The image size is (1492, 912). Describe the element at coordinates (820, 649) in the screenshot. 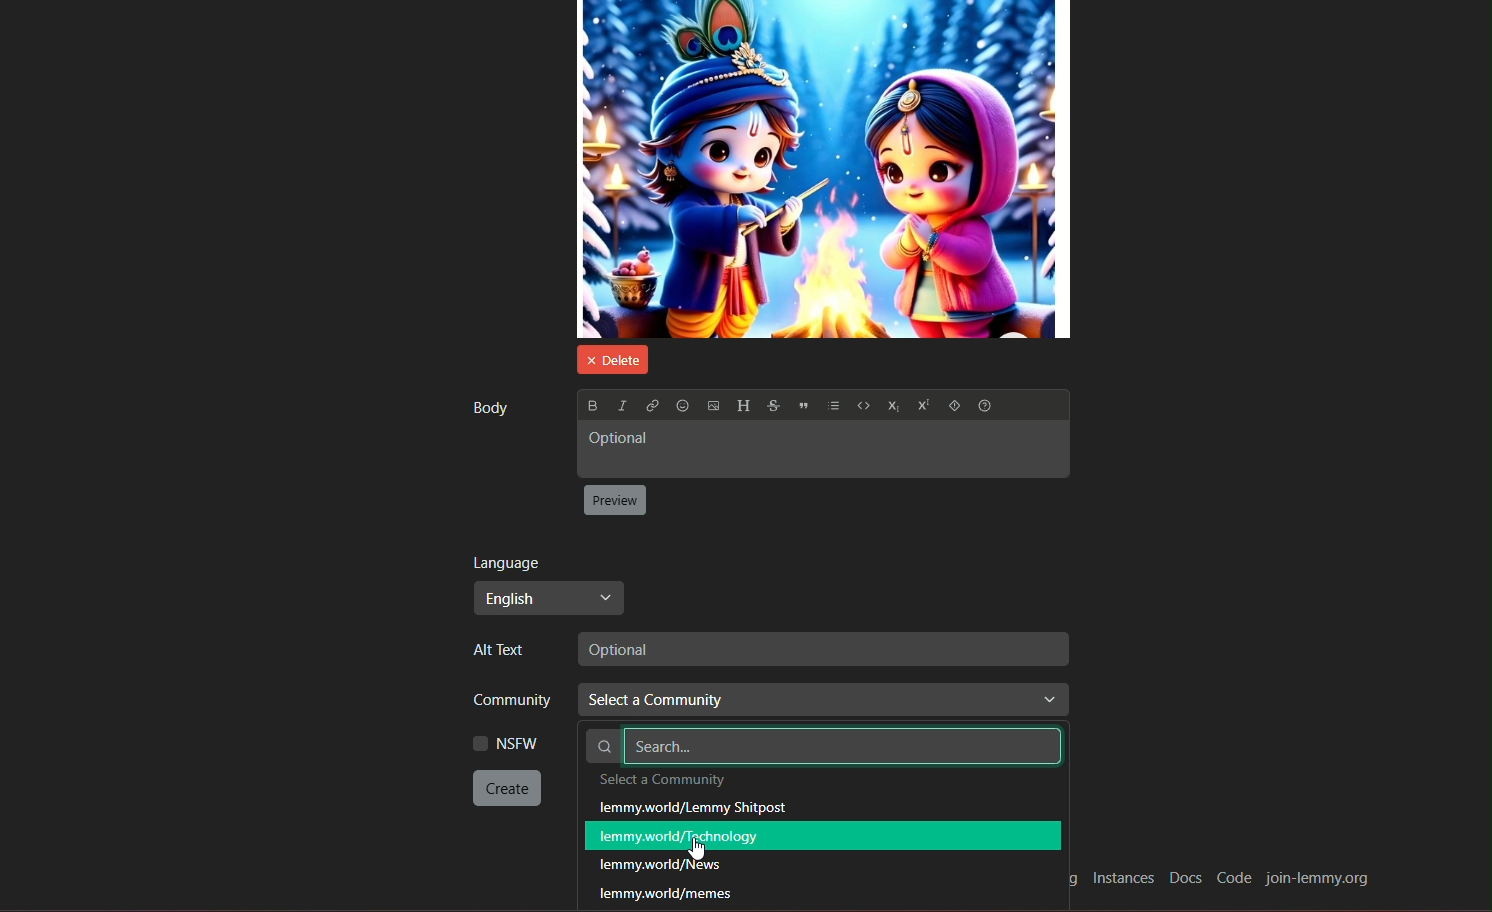

I see `textbox` at that location.